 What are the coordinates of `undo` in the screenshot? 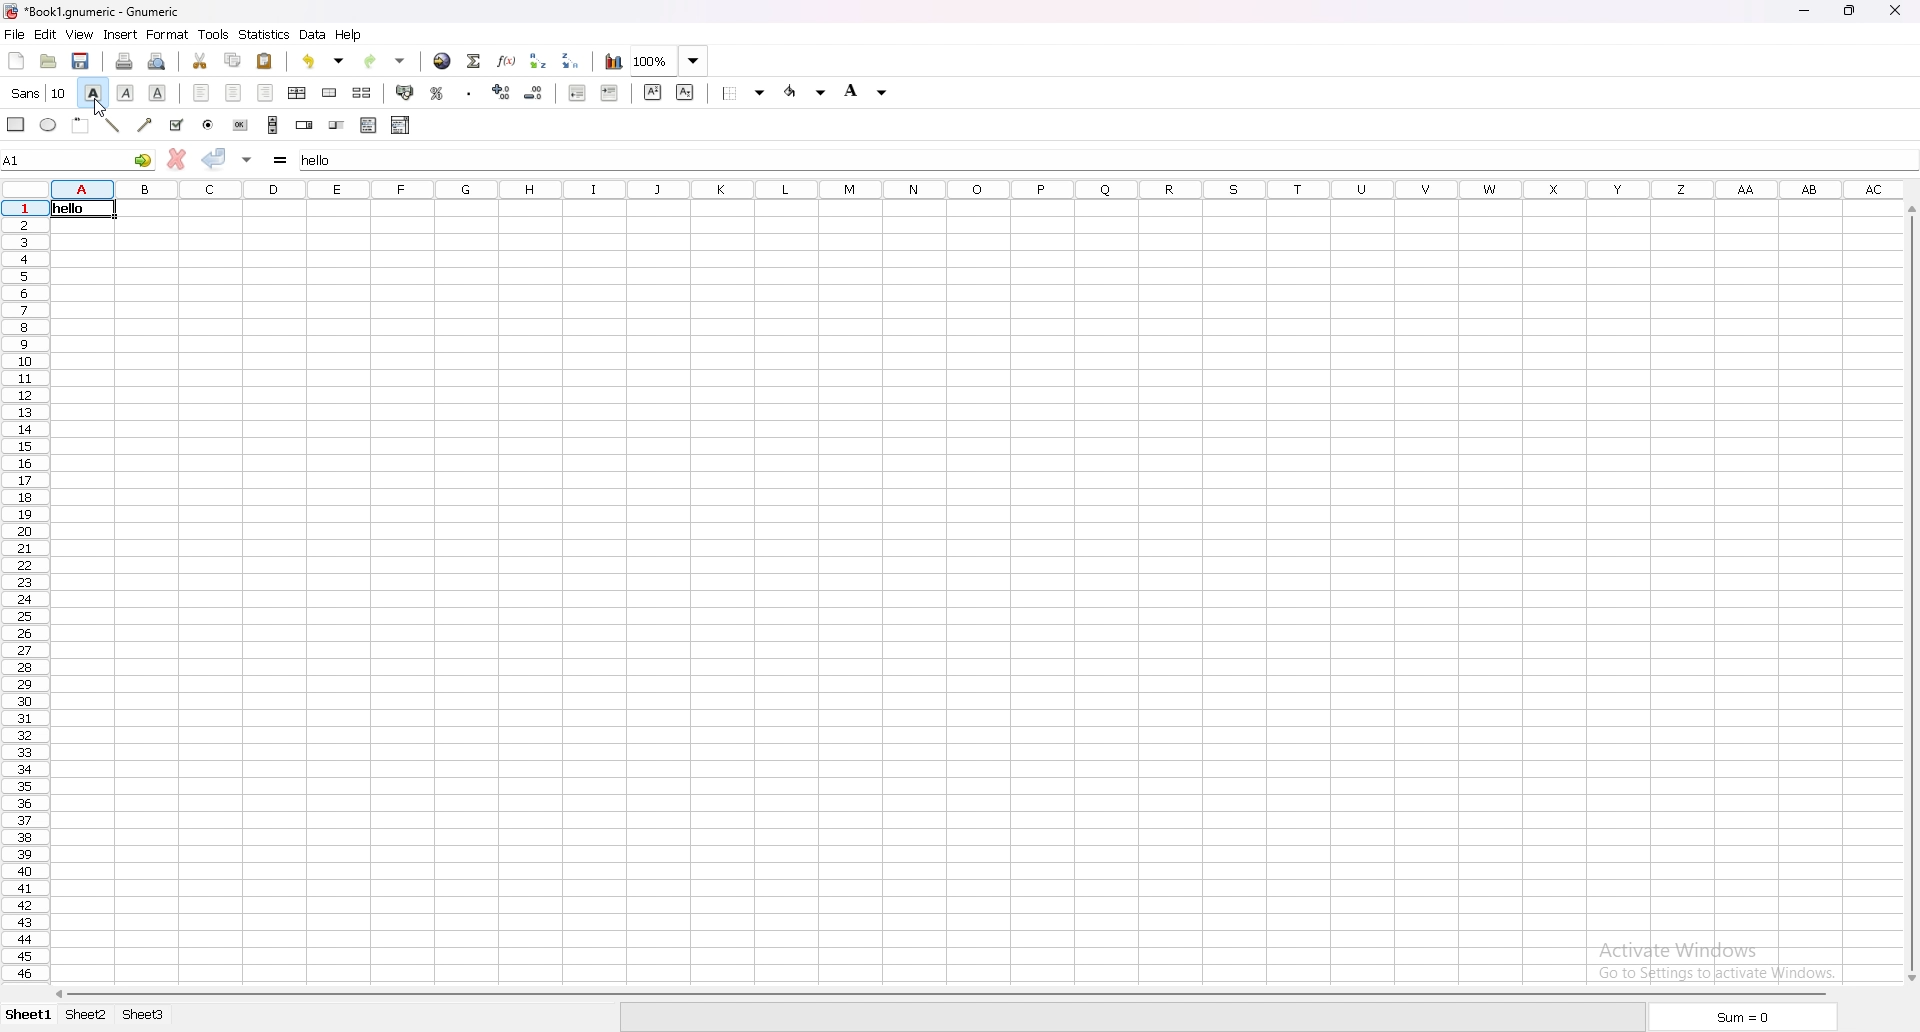 It's located at (323, 62).